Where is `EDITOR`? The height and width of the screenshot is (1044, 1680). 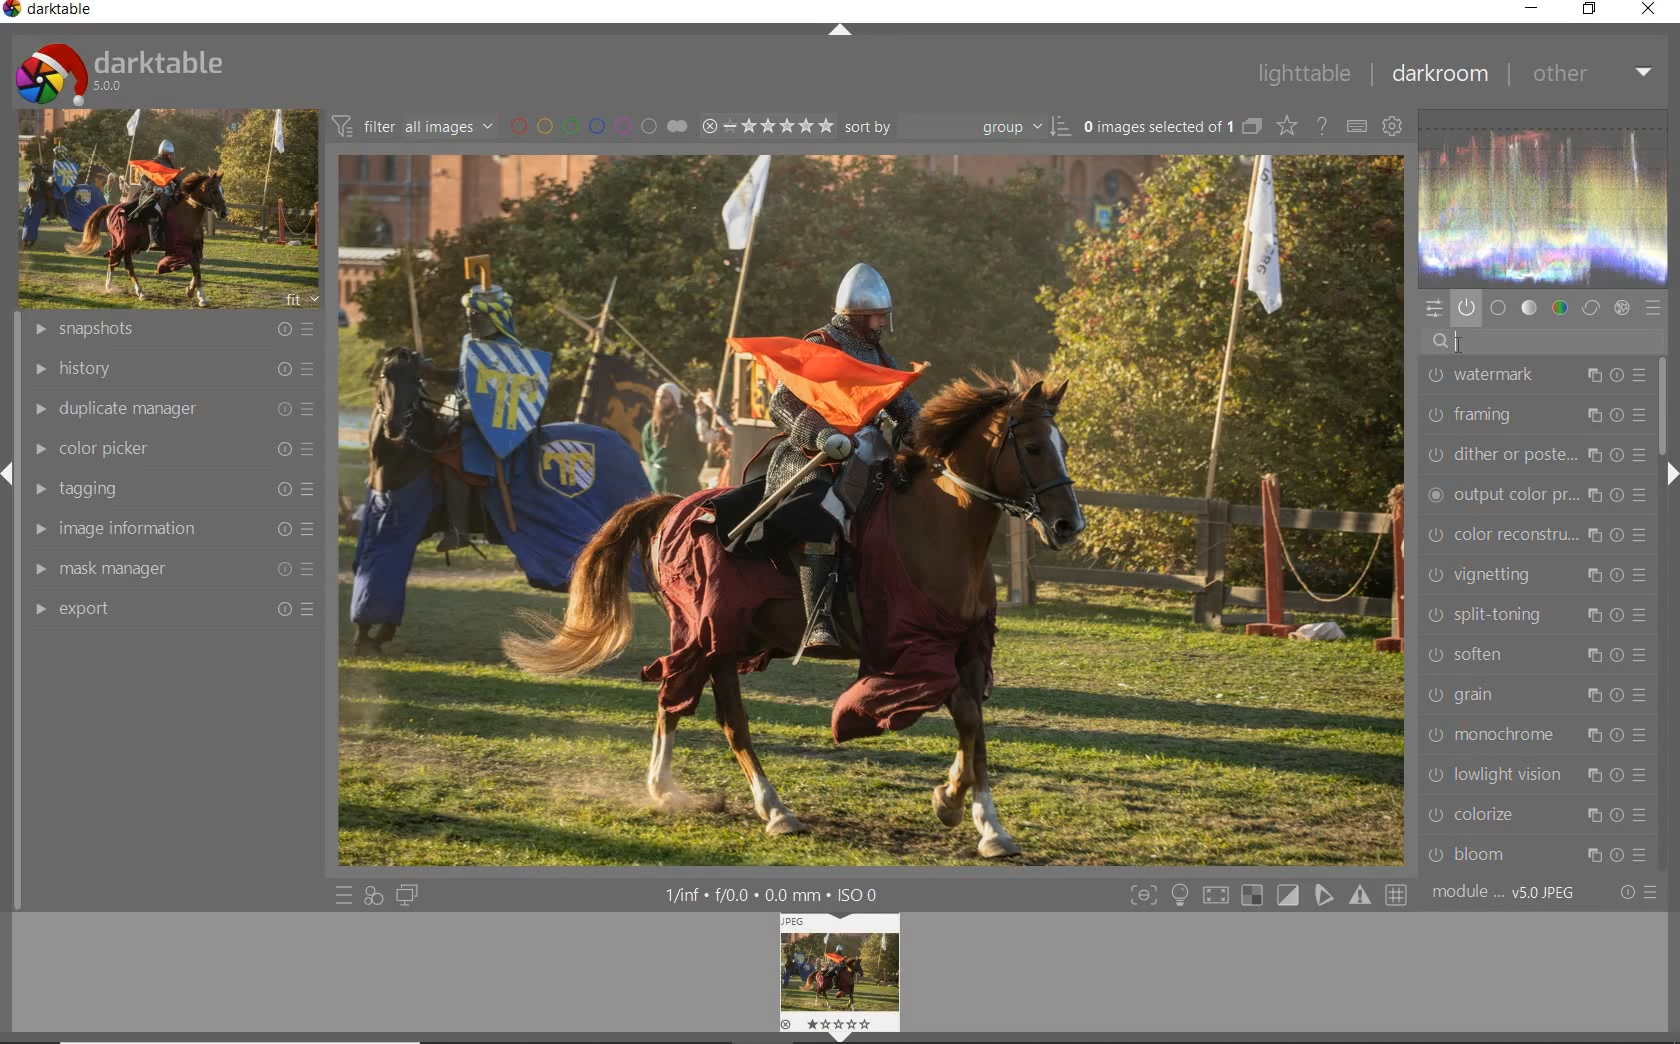 EDITOR is located at coordinates (1456, 345).